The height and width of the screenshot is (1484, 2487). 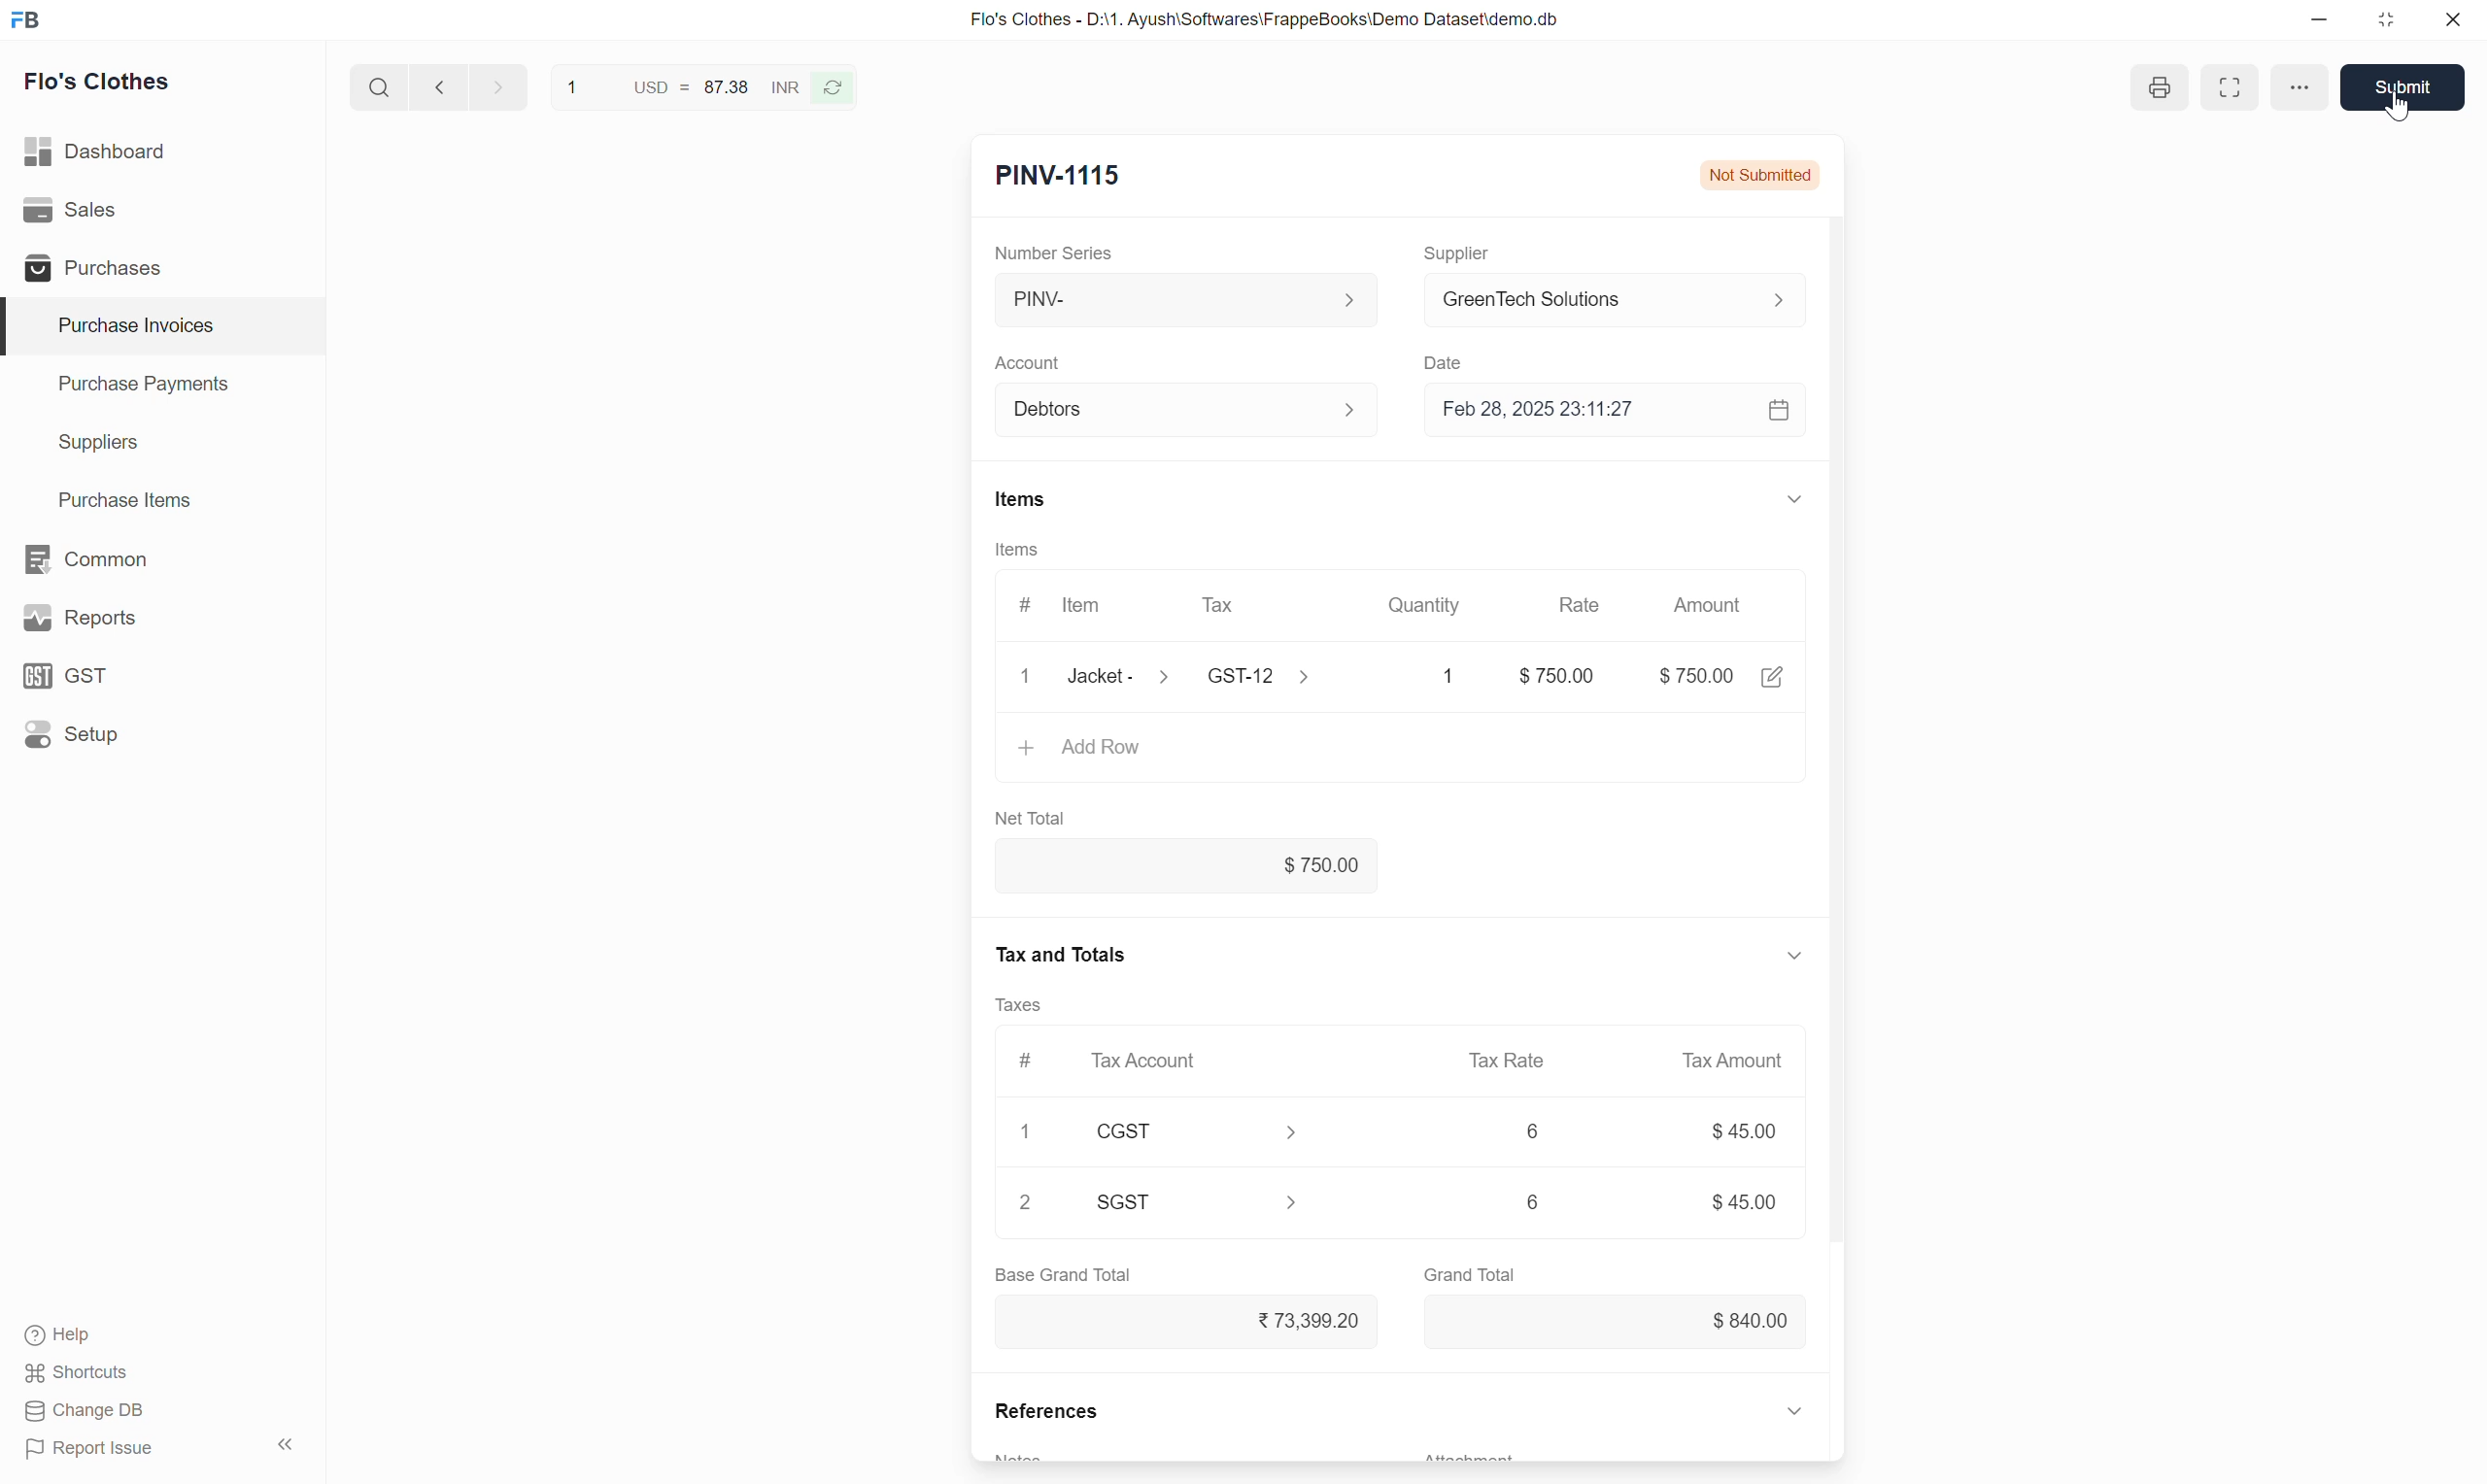 What do you see at coordinates (1187, 1321) in the screenshot?
I see `10,078.88` at bounding box center [1187, 1321].